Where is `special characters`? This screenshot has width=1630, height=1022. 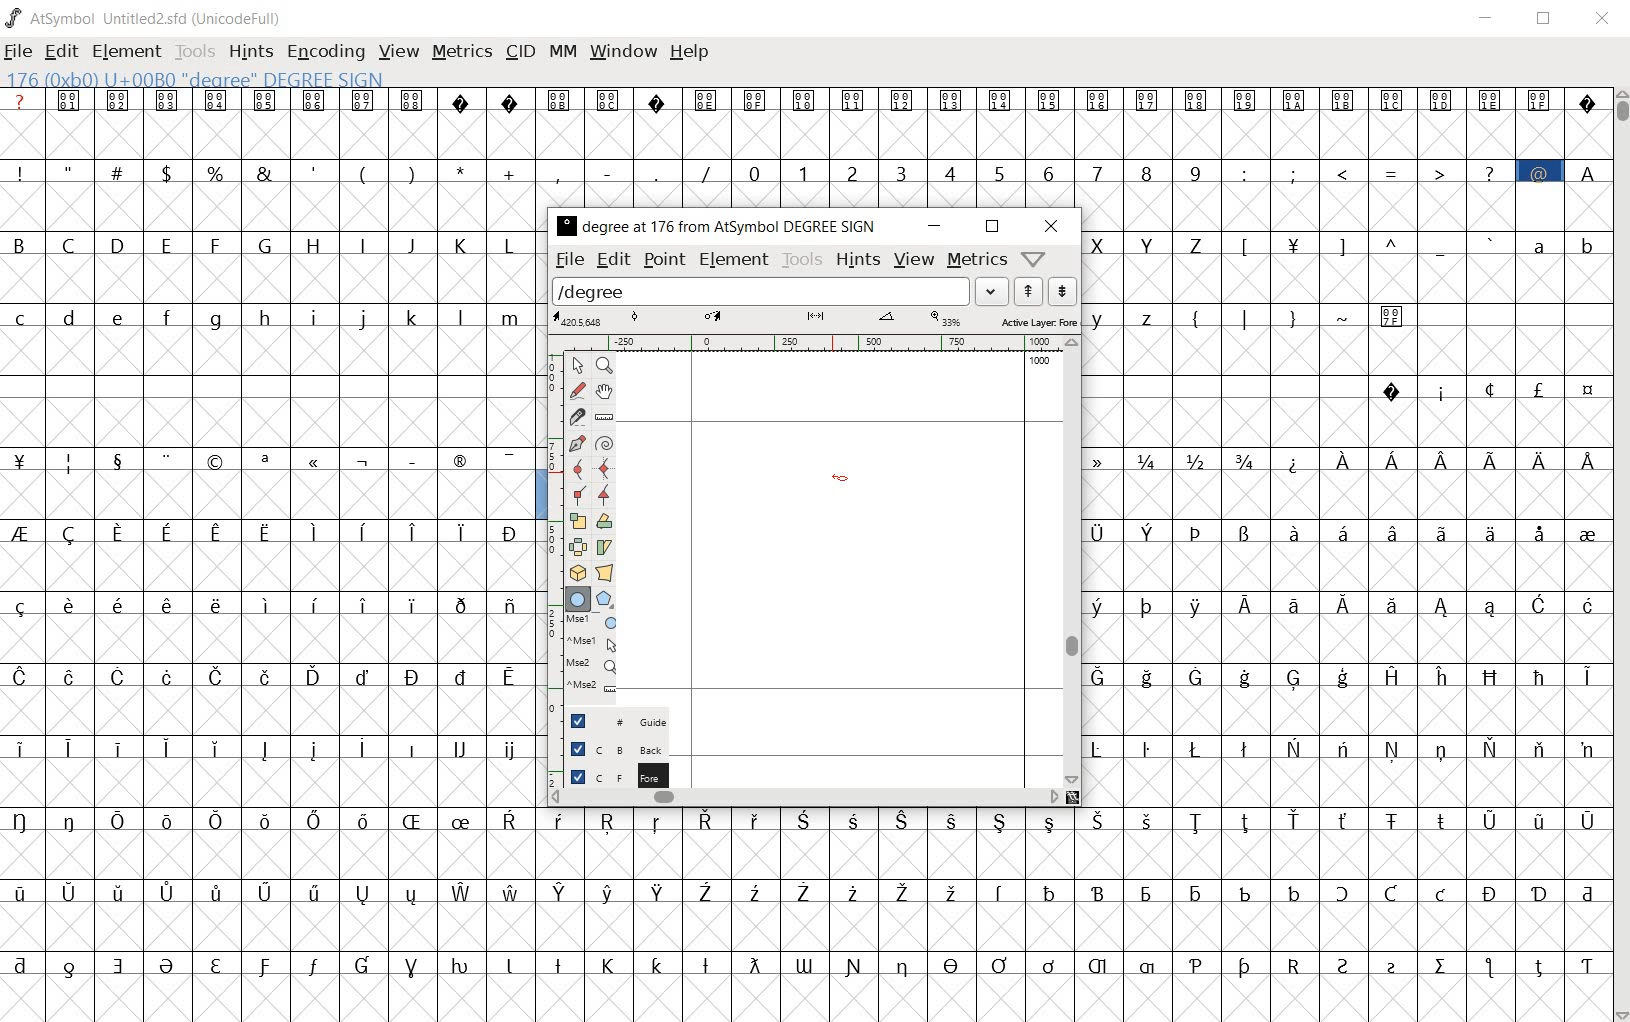 special characters is located at coordinates (270, 462).